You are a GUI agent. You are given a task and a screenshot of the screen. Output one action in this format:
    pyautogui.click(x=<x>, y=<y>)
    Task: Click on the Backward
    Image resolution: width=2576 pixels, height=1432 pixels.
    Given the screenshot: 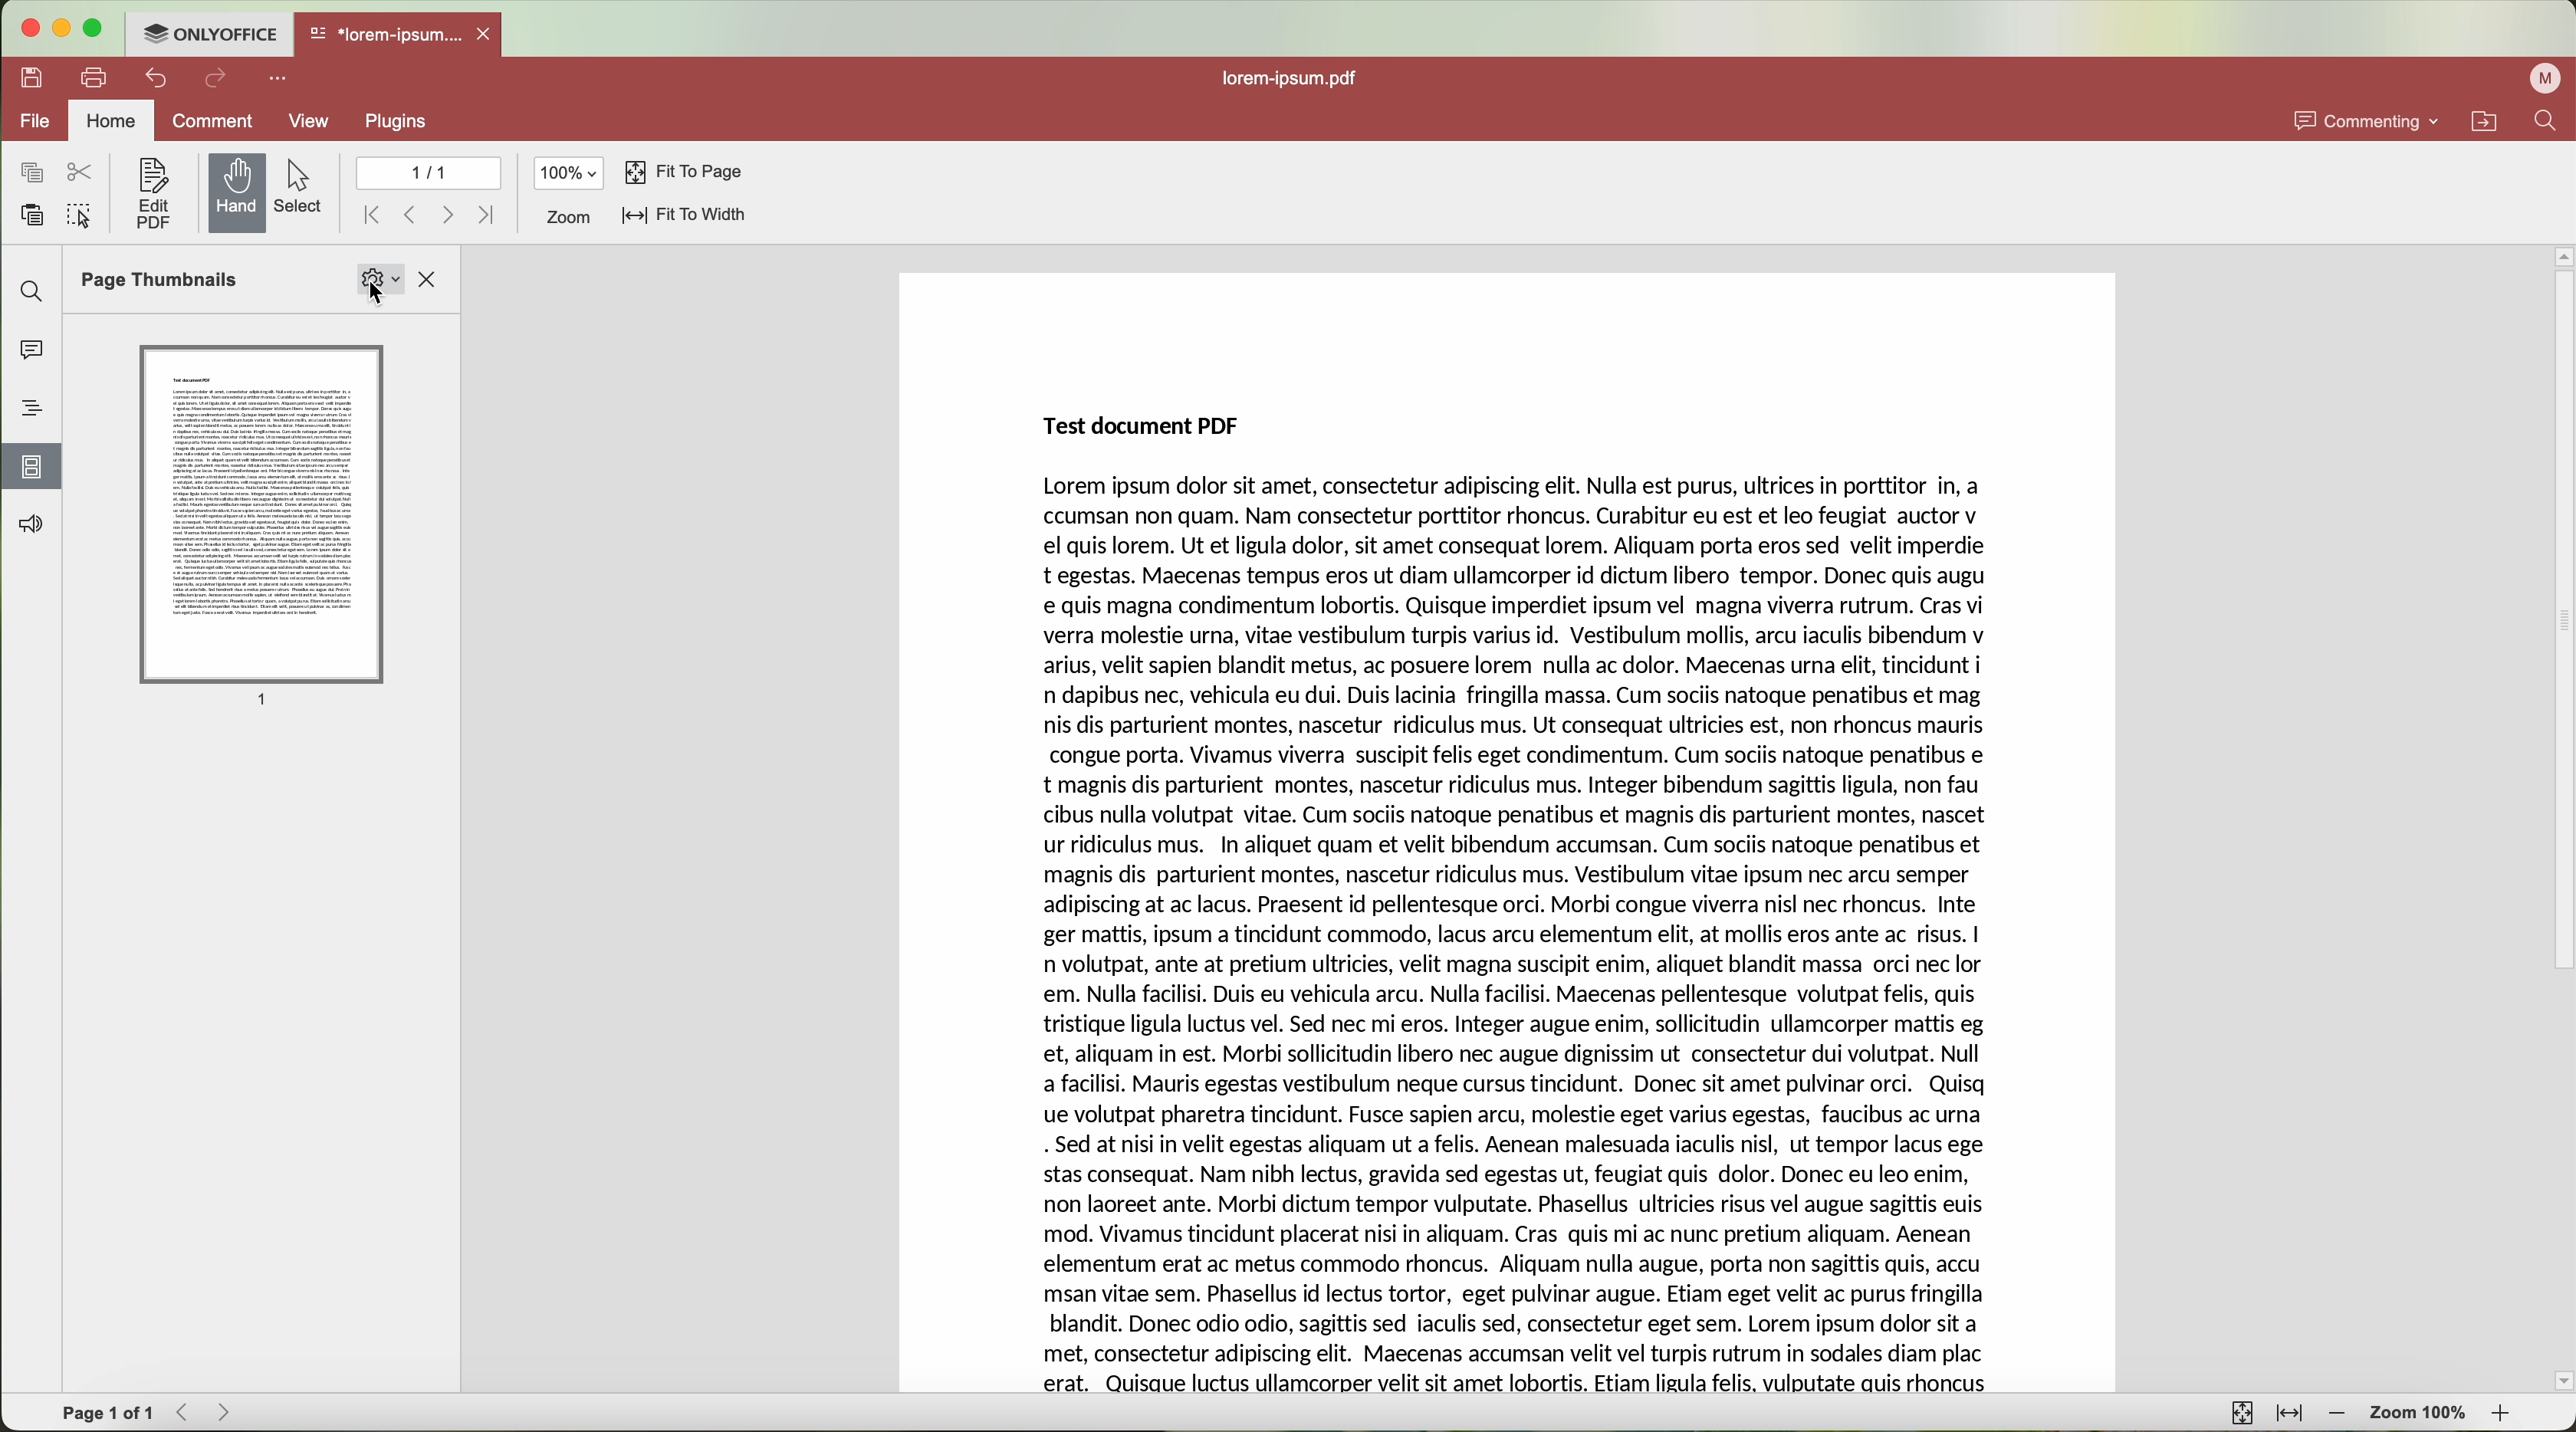 What is the action you would take?
    pyautogui.click(x=185, y=1412)
    